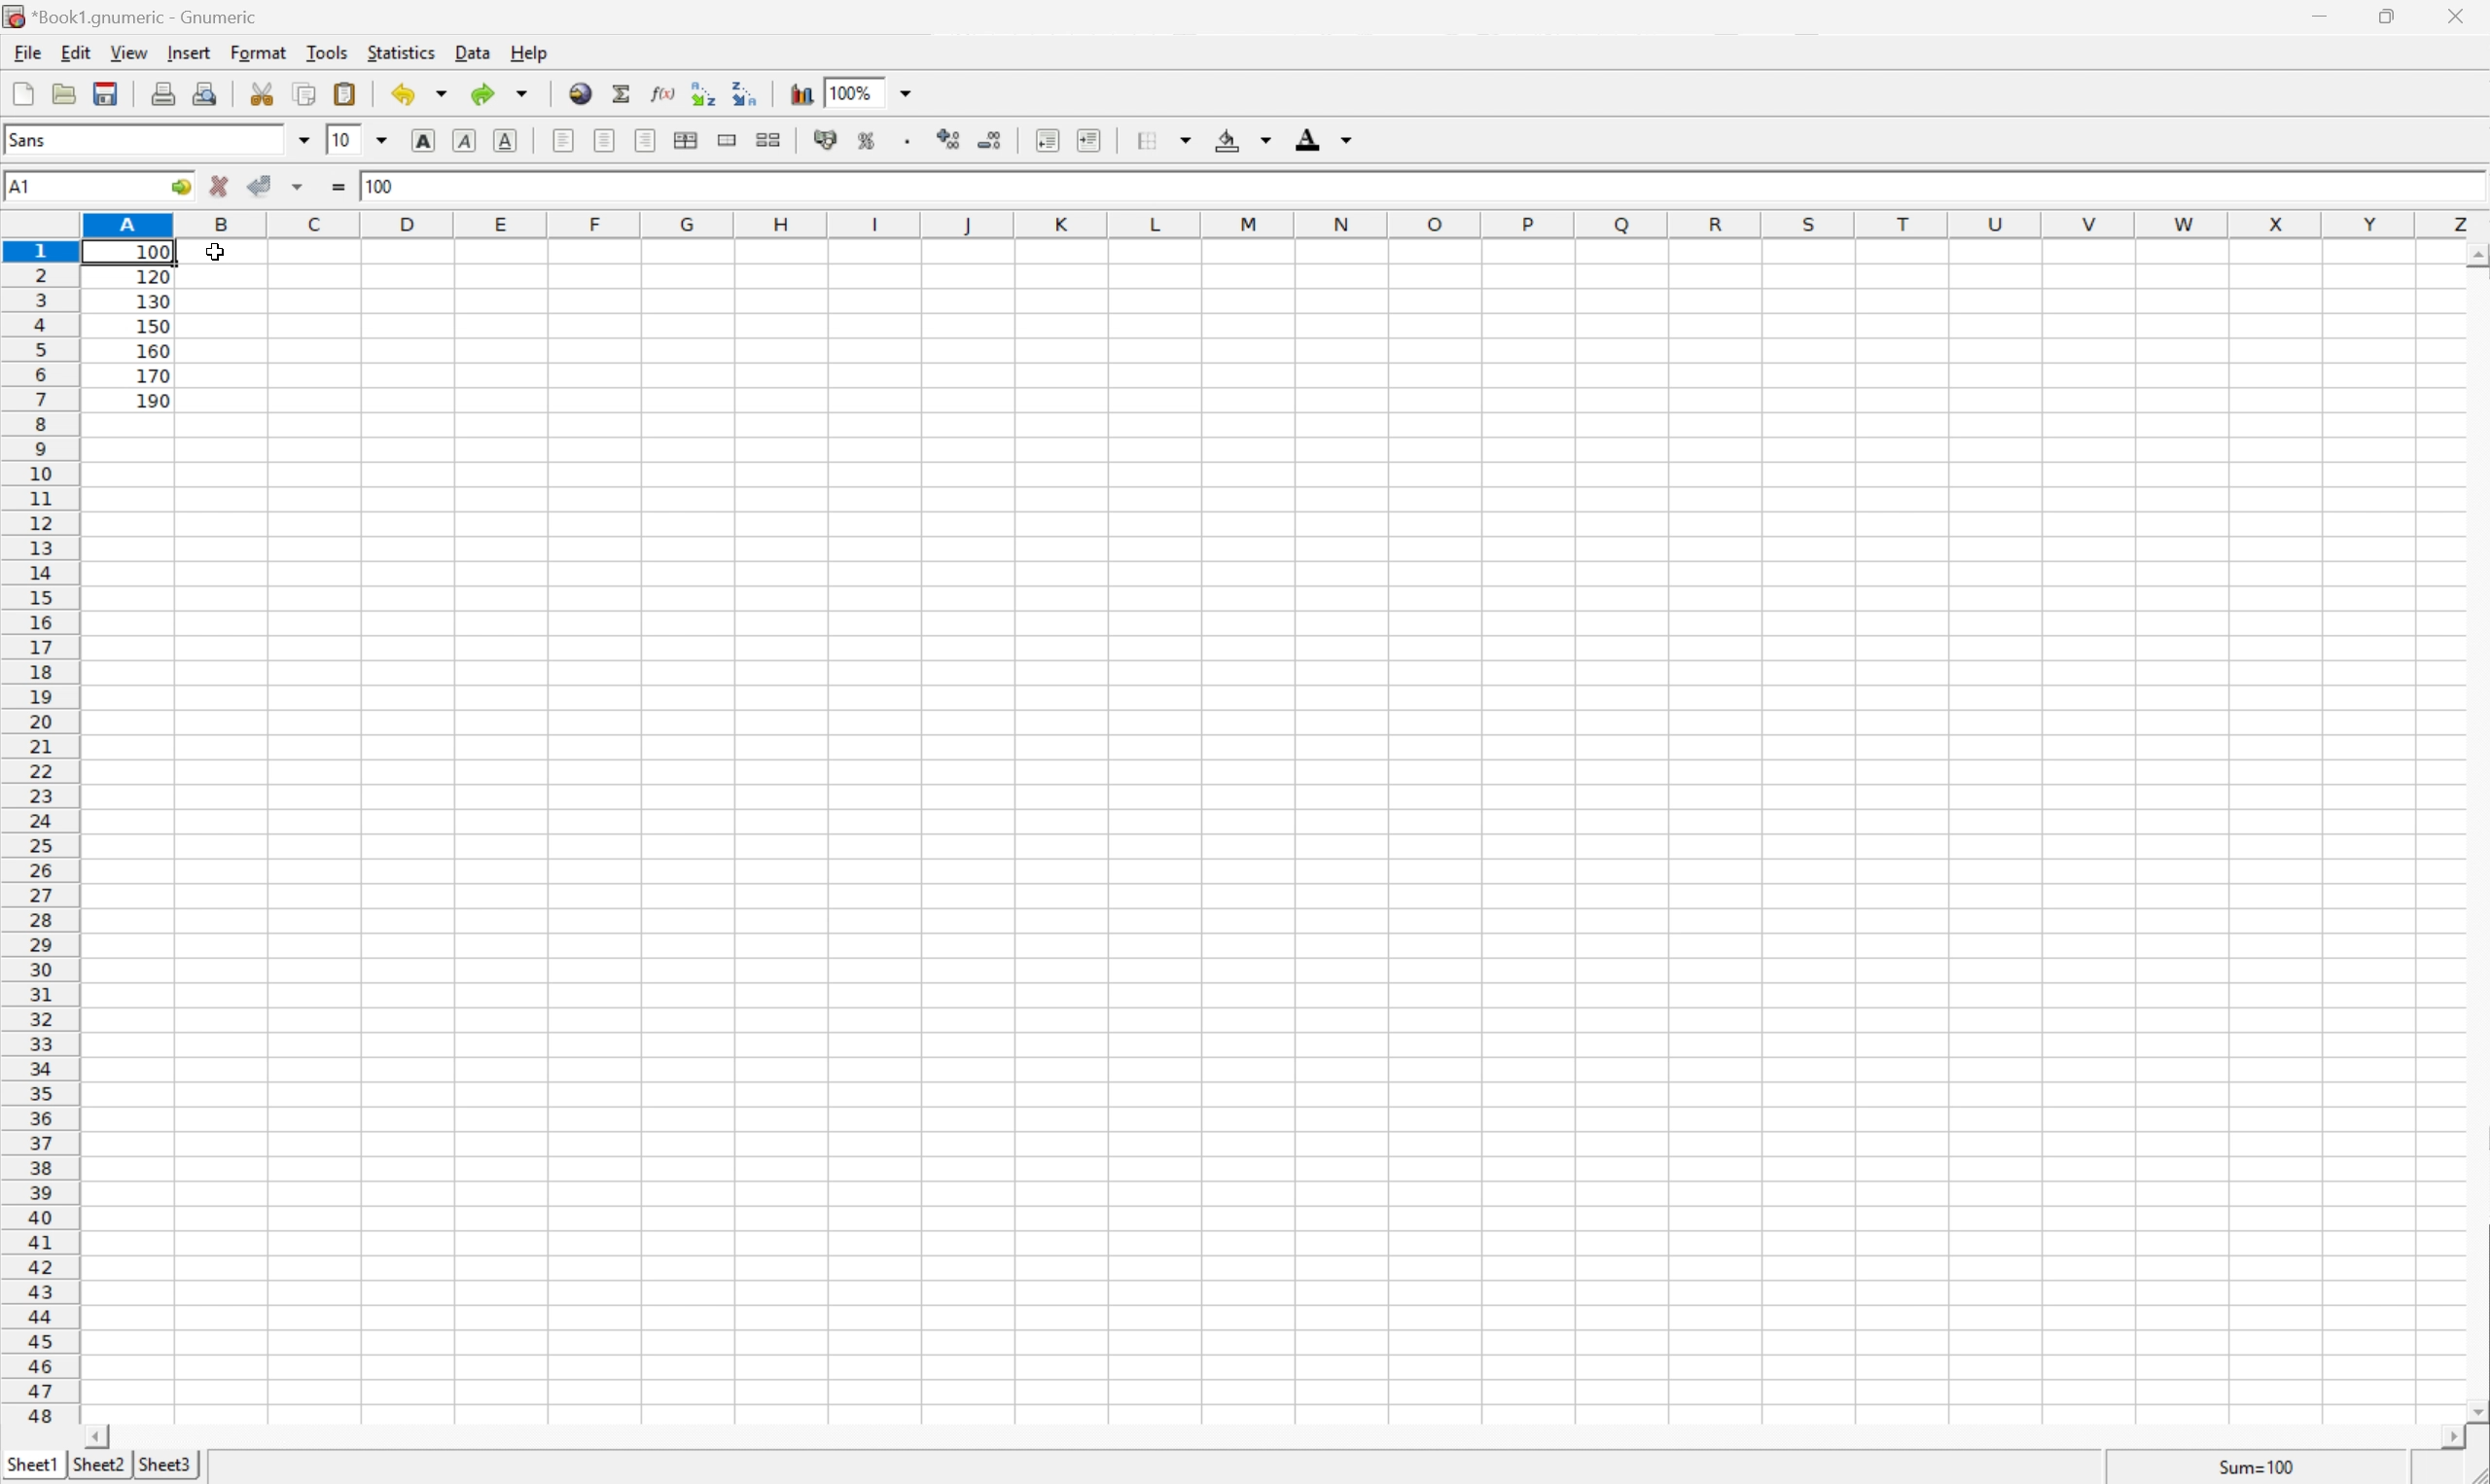 This screenshot has height=1484, width=2490. Describe the element at coordinates (951, 139) in the screenshot. I see `Increase the number of decimals displayed` at that location.